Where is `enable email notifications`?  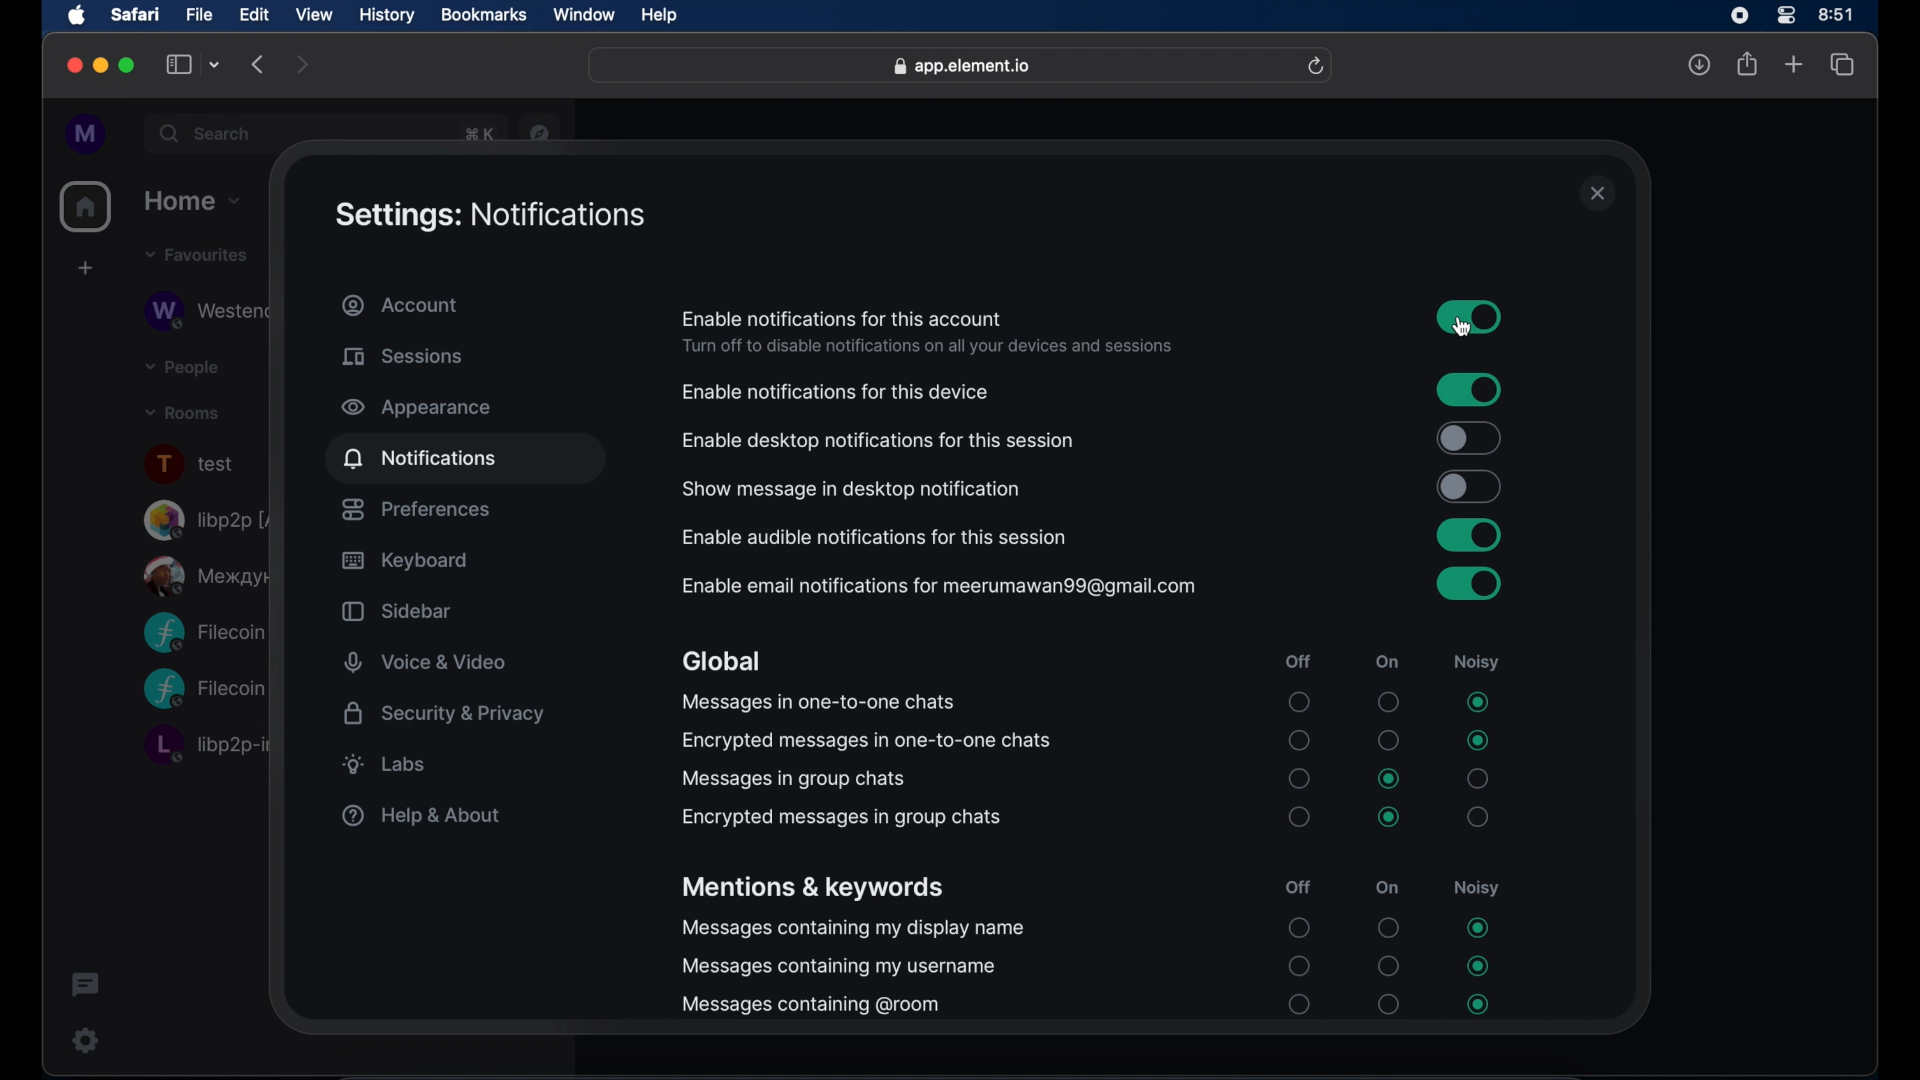
enable email notifications is located at coordinates (939, 588).